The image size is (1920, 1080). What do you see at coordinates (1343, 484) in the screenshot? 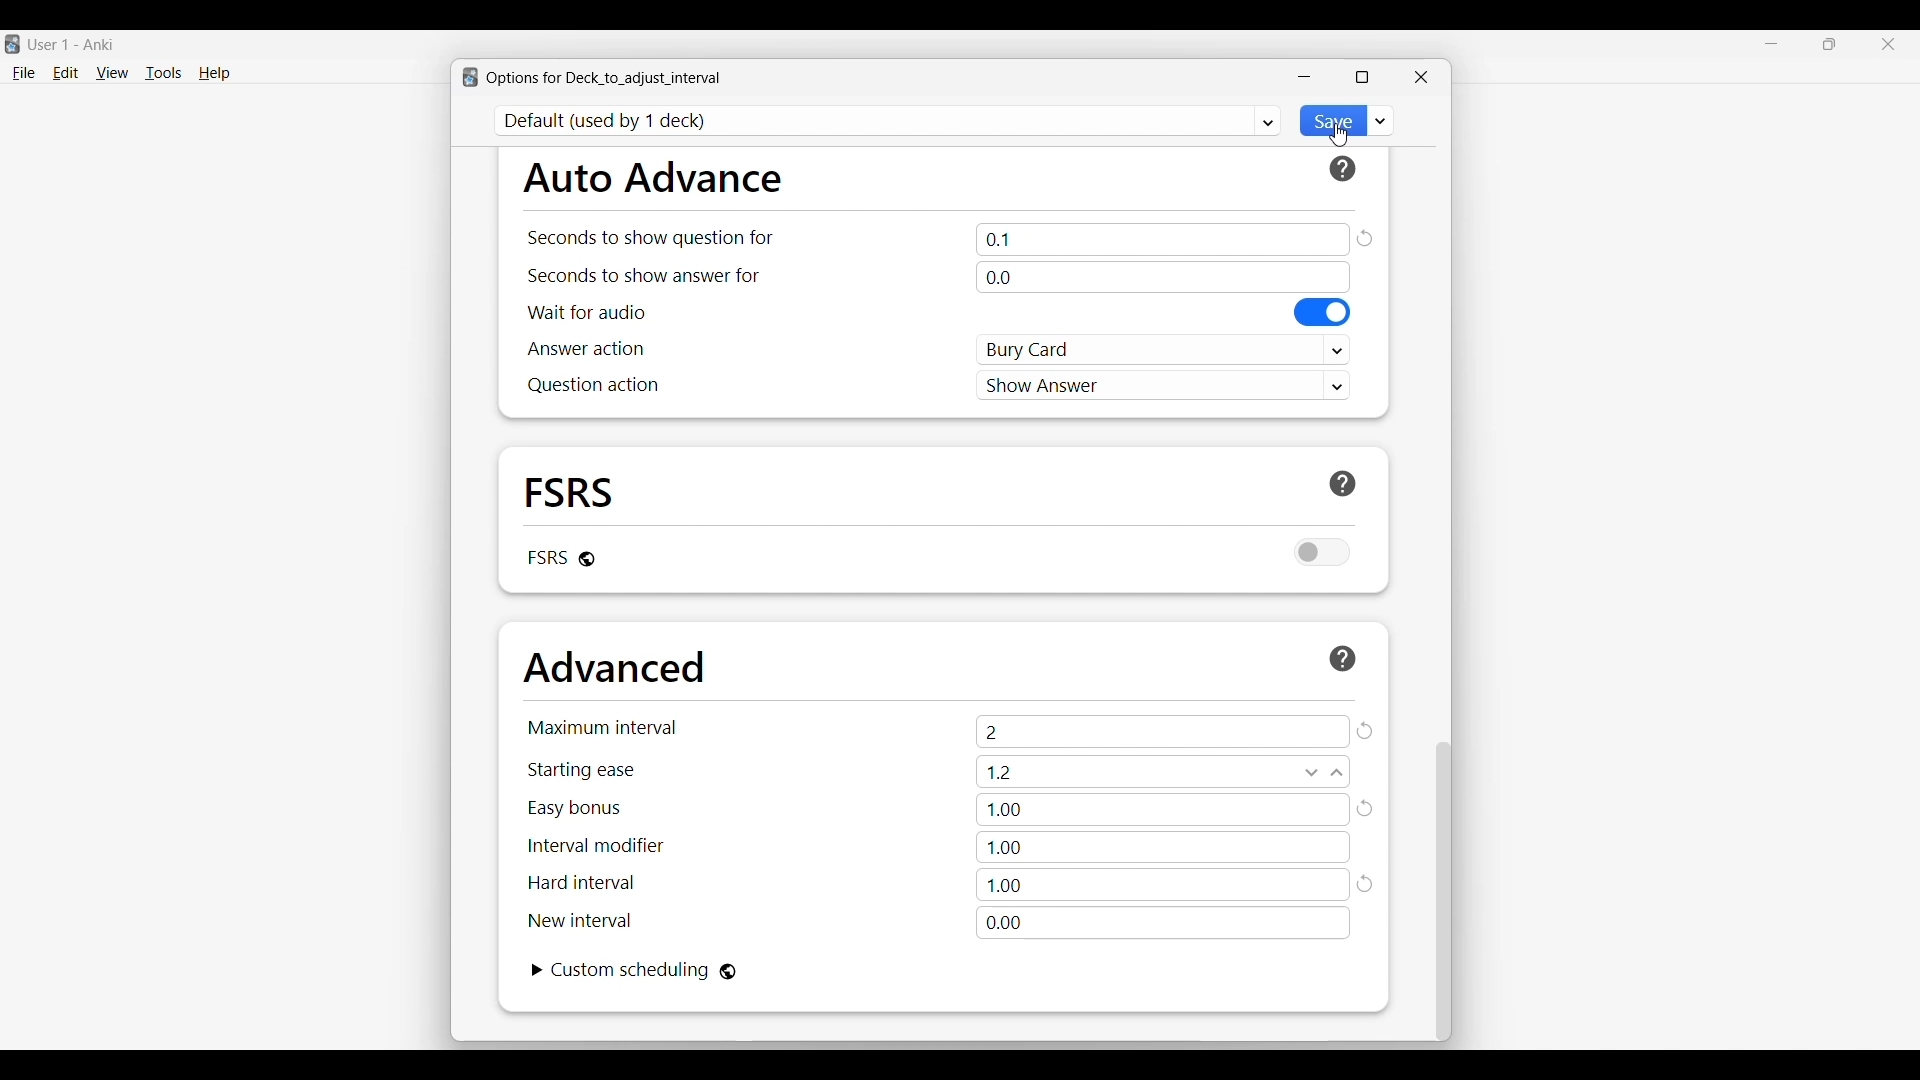
I see `Learn more about FSRS` at bounding box center [1343, 484].